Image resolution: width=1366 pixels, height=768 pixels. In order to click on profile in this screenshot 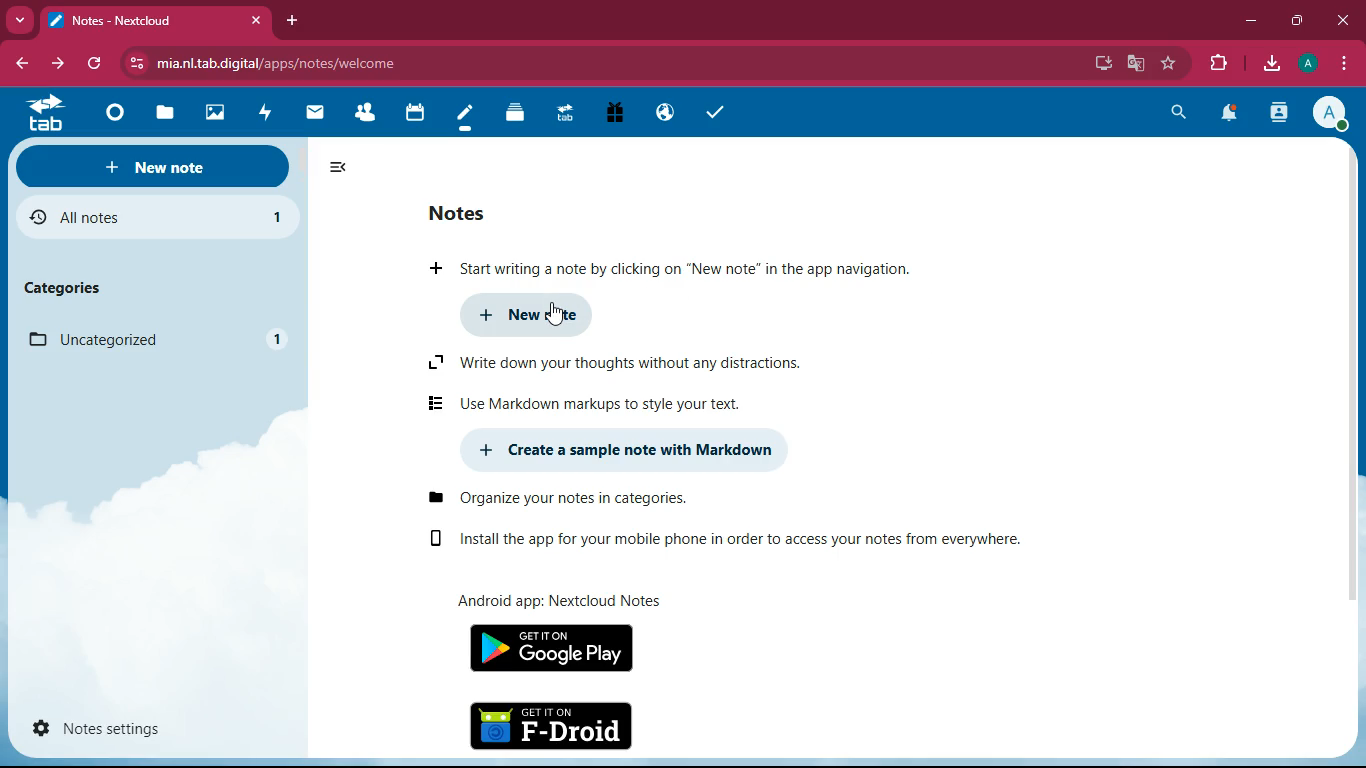, I will do `click(1330, 113)`.